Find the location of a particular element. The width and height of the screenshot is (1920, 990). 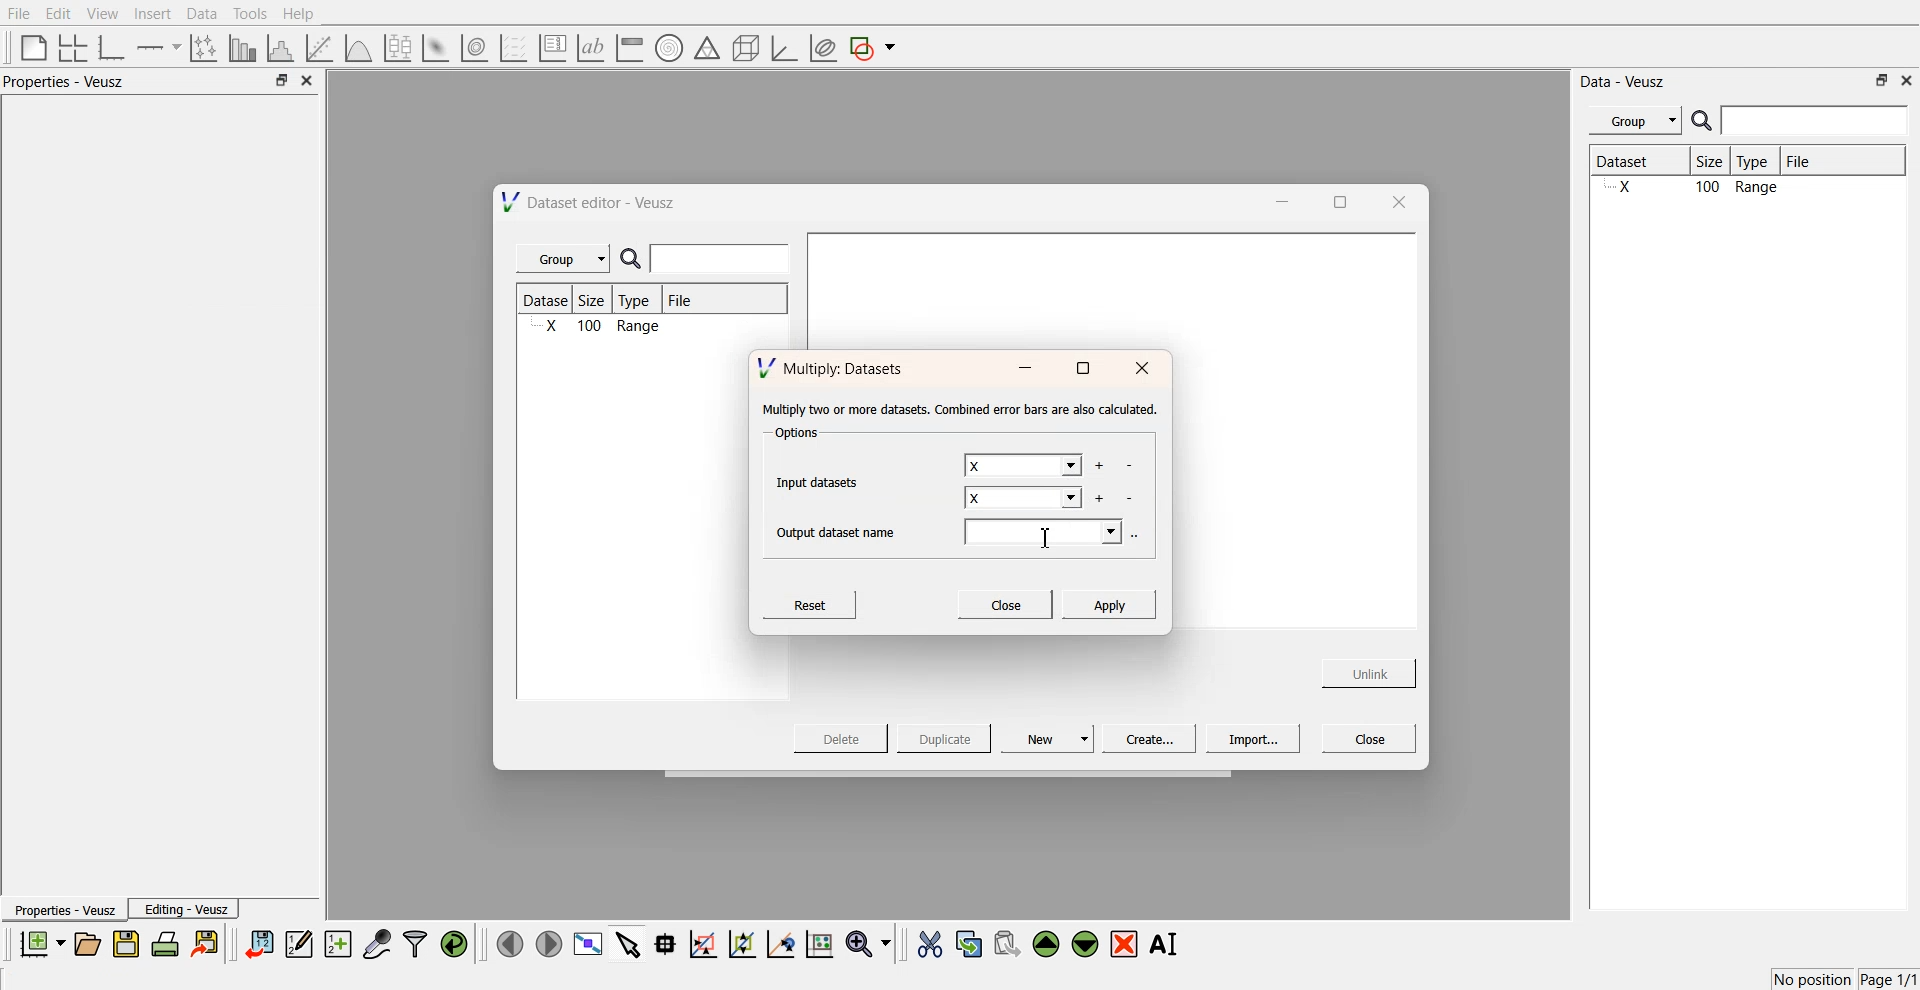

Unlink is located at coordinates (1370, 671).